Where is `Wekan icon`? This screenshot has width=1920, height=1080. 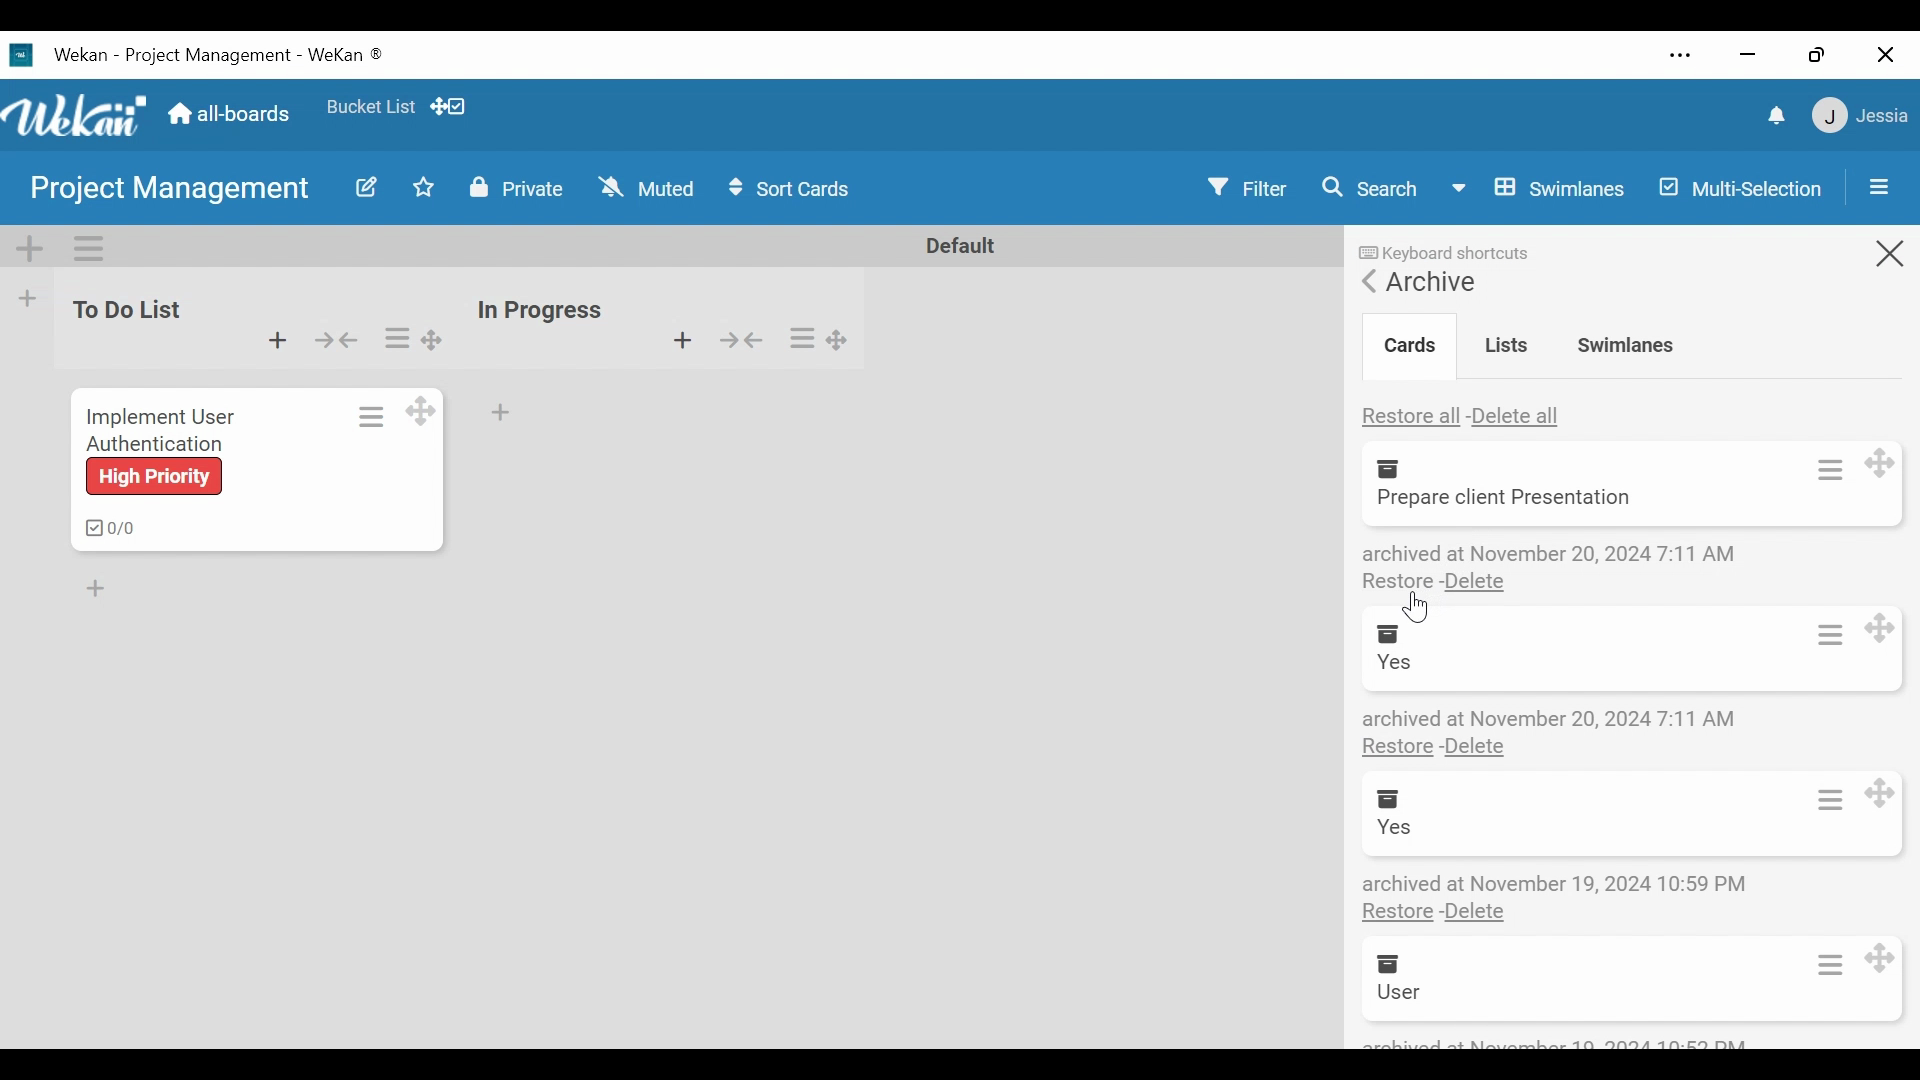
Wekan icon is located at coordinates (25, 55).